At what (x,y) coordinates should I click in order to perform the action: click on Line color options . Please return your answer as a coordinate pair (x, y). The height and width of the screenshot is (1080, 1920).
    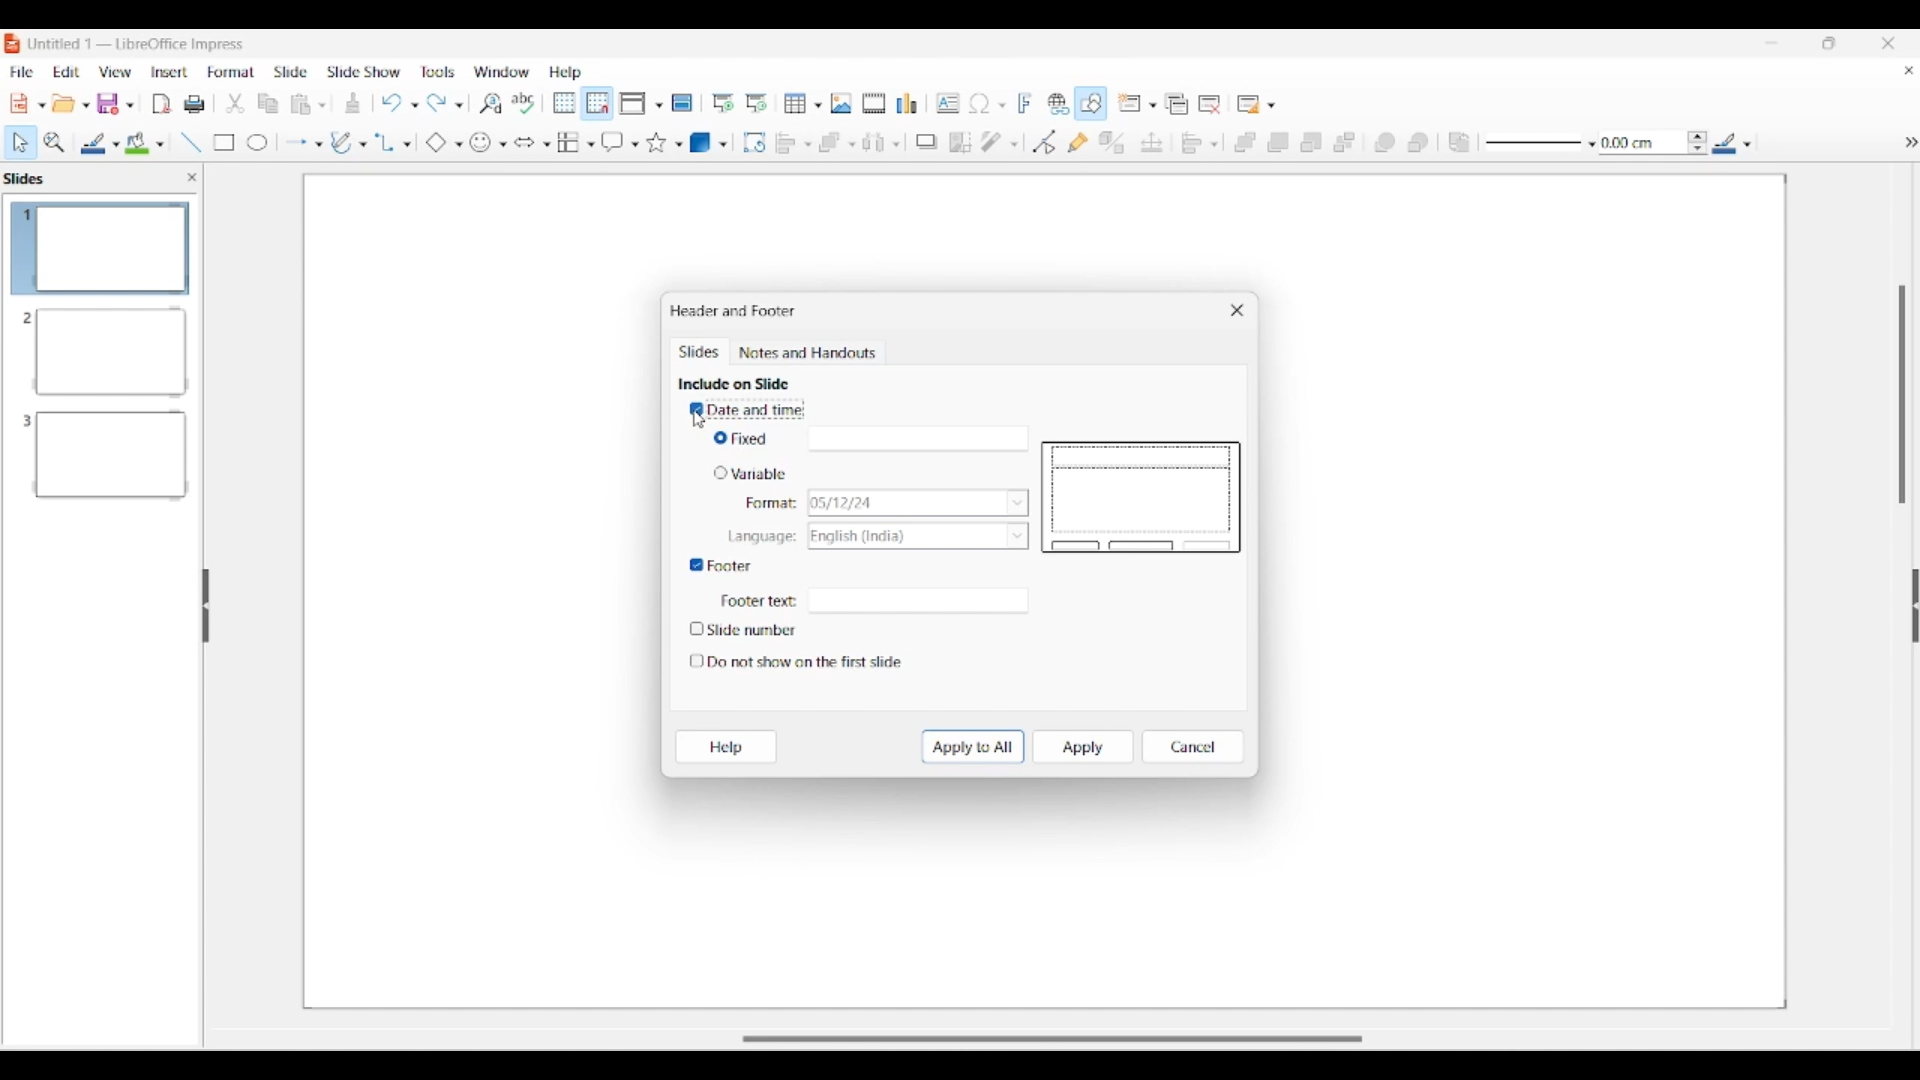
    Looking at the image, I should click on (100, 144).